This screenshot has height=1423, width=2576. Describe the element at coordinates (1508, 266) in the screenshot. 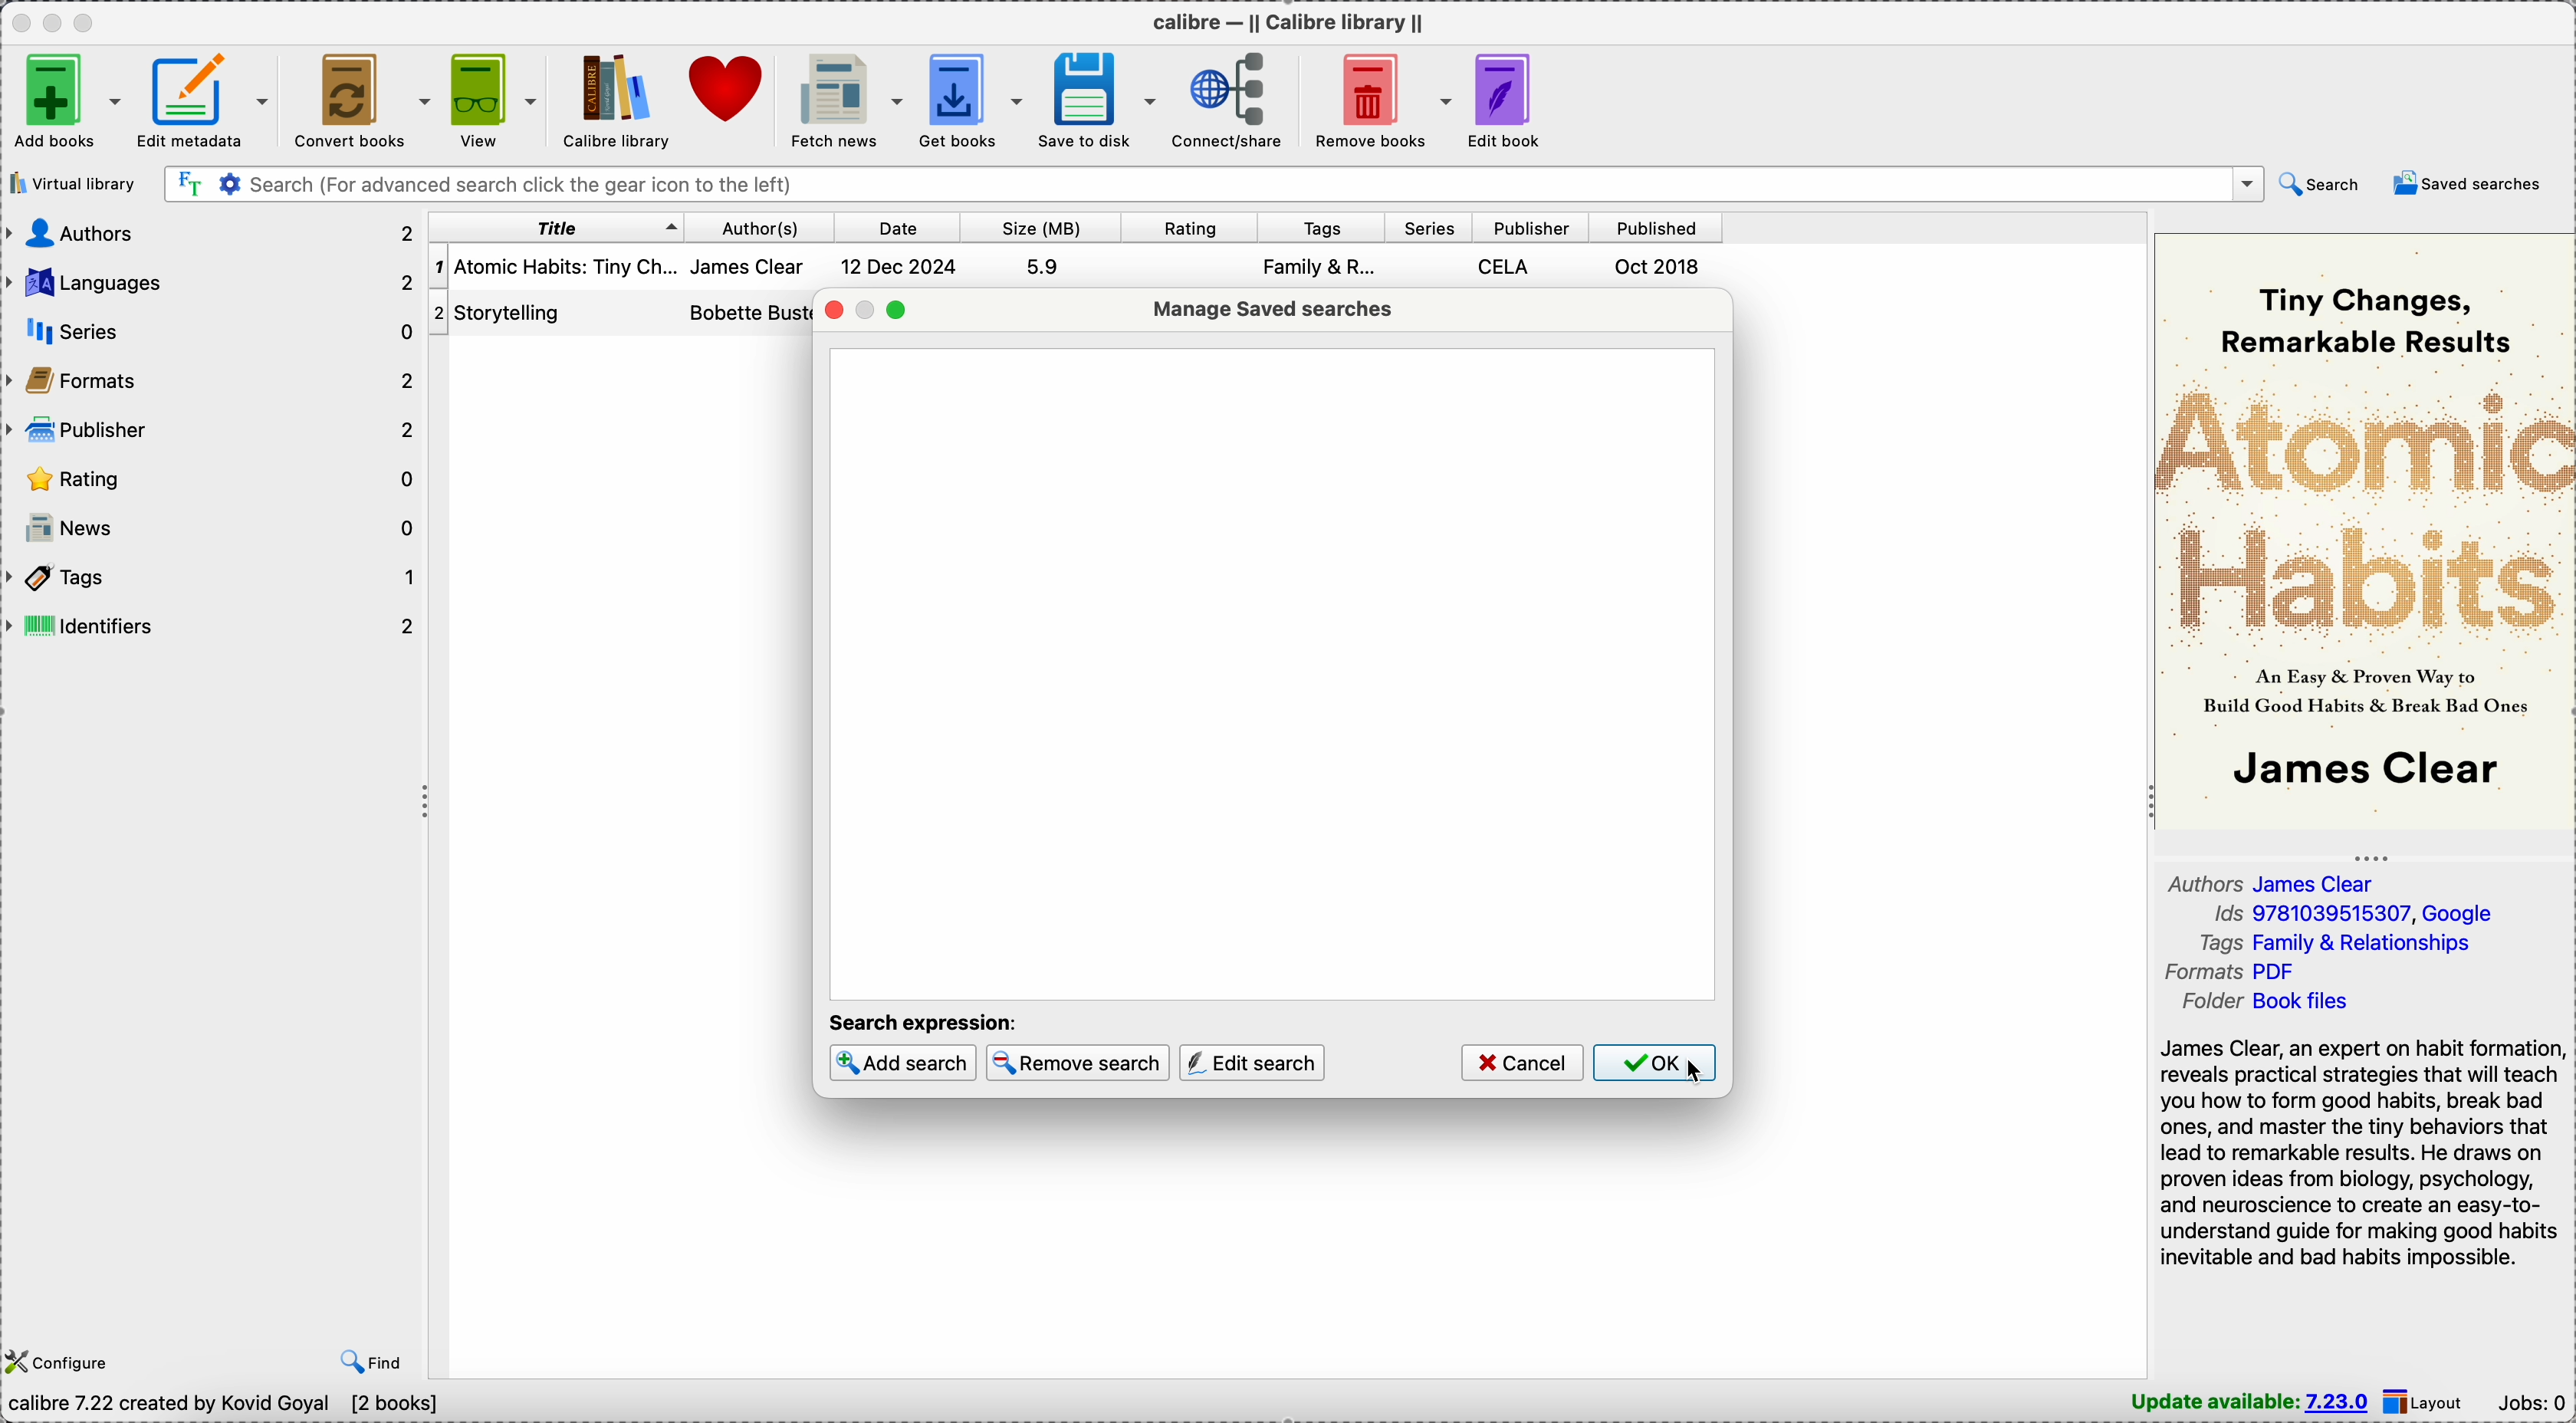

I see `publisher` at that location.